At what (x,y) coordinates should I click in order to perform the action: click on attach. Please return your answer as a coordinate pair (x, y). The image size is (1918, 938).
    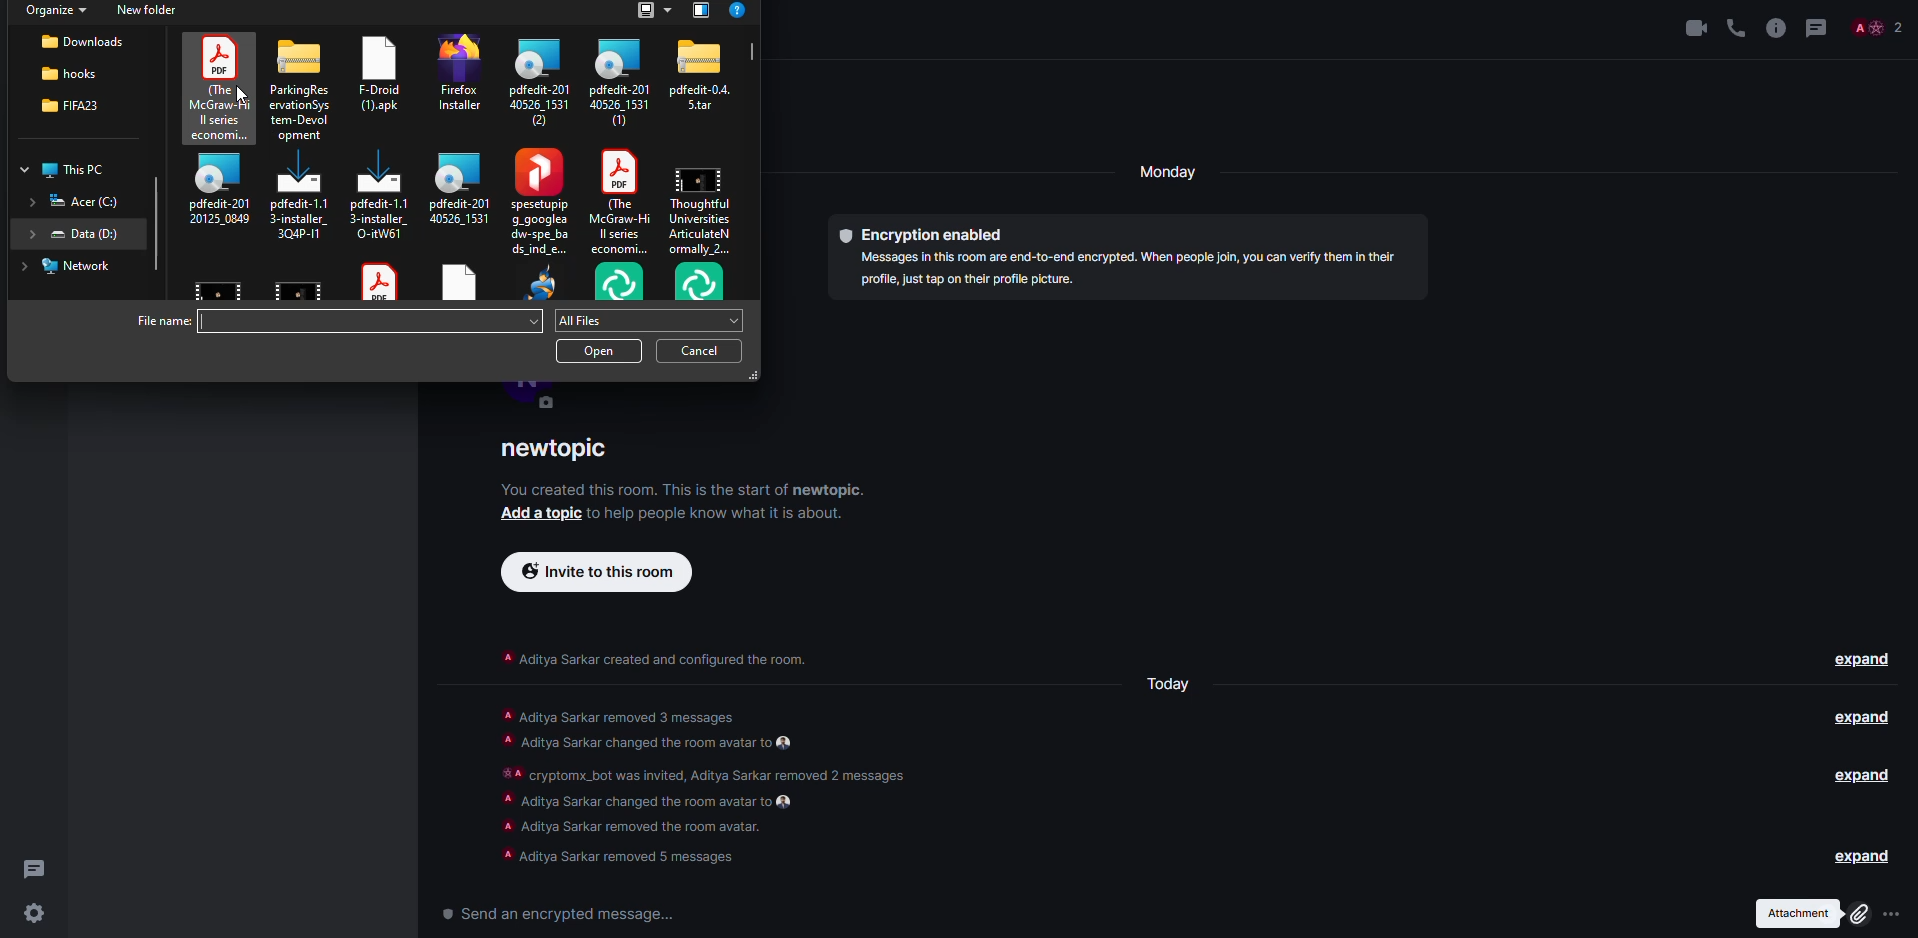
    Looking at the image, I should click on (1899, 913).